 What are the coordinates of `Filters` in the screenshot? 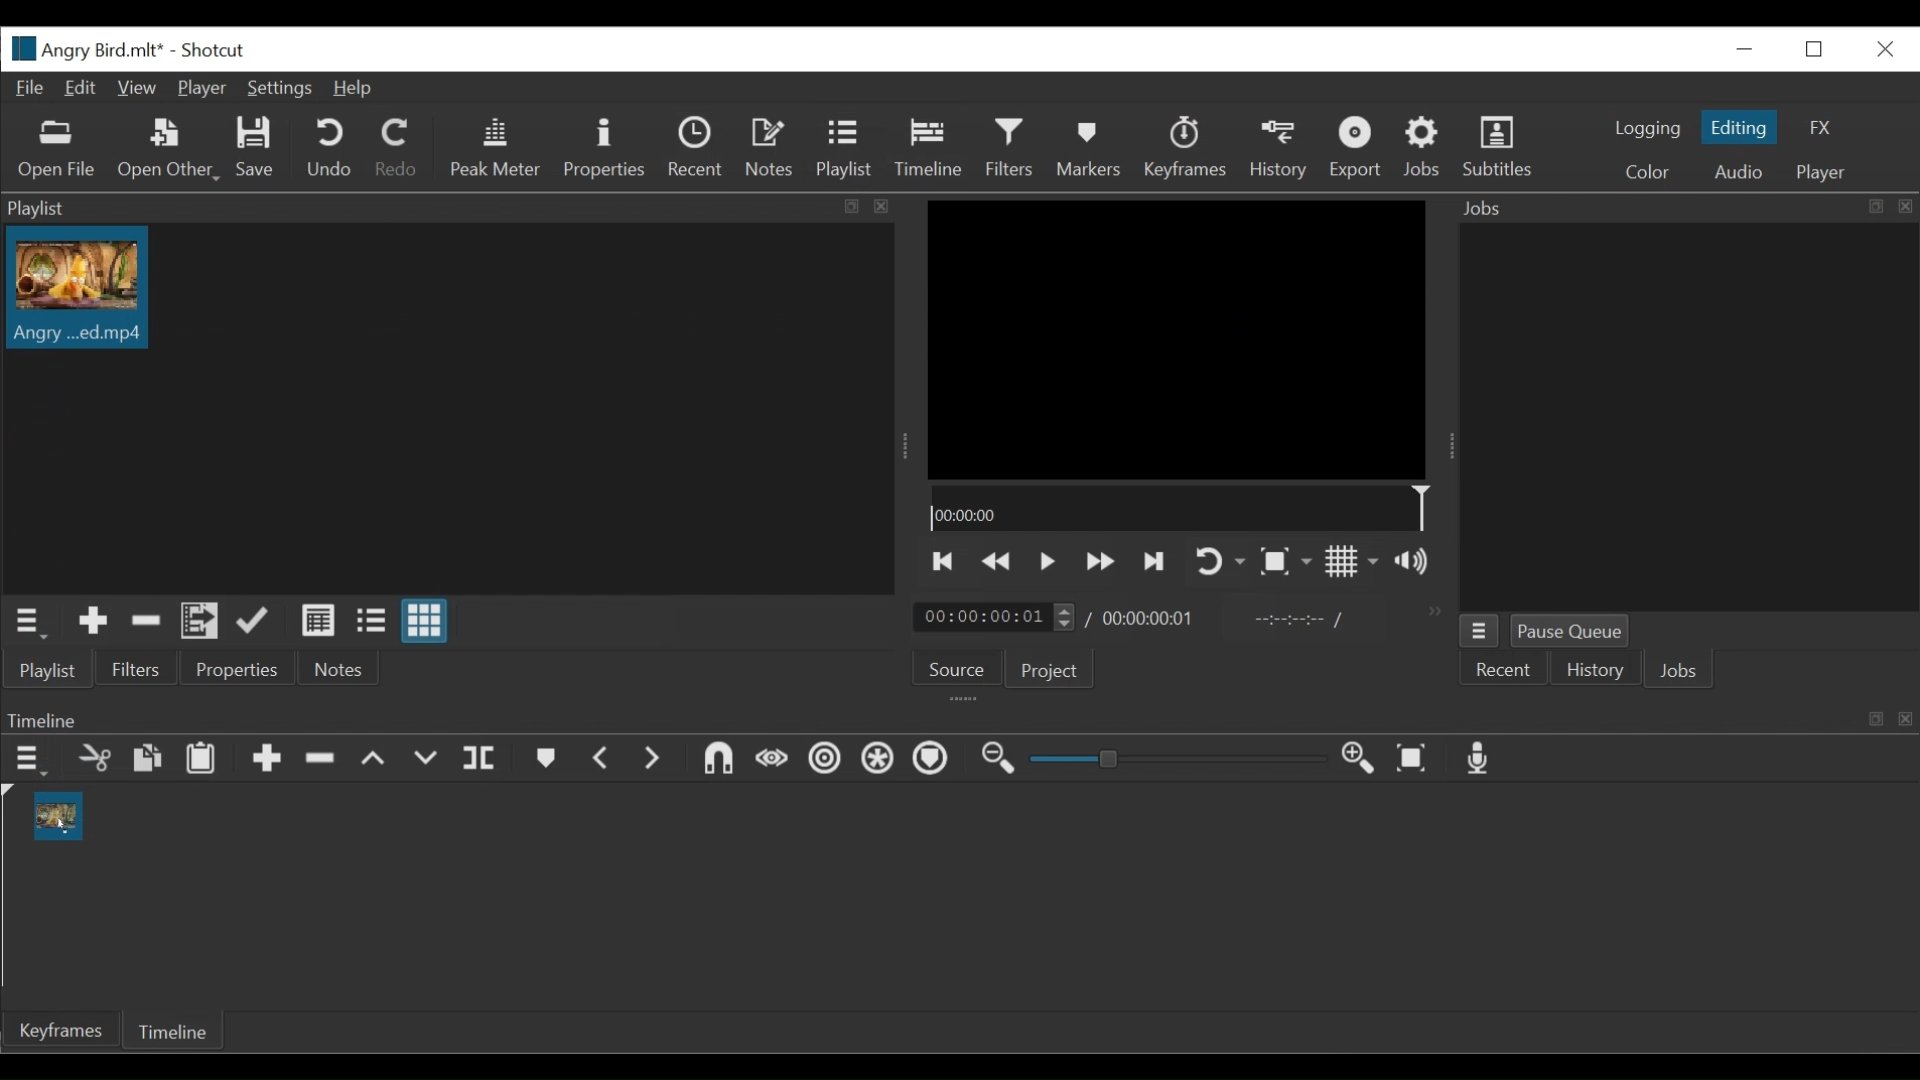 It's located at (1011, 148).